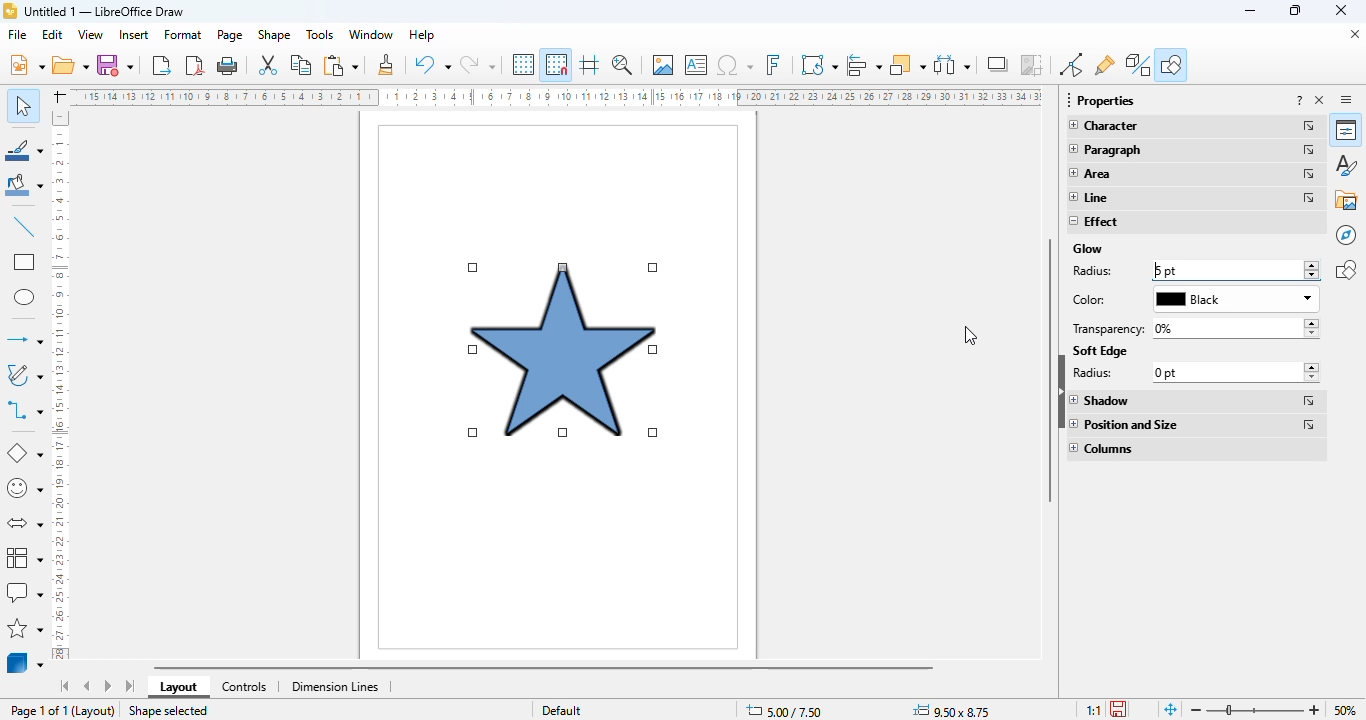 Image resolution: width=1366 pixels, height=720 pixels. I want to click on helplines while moving, so click(590, 65).